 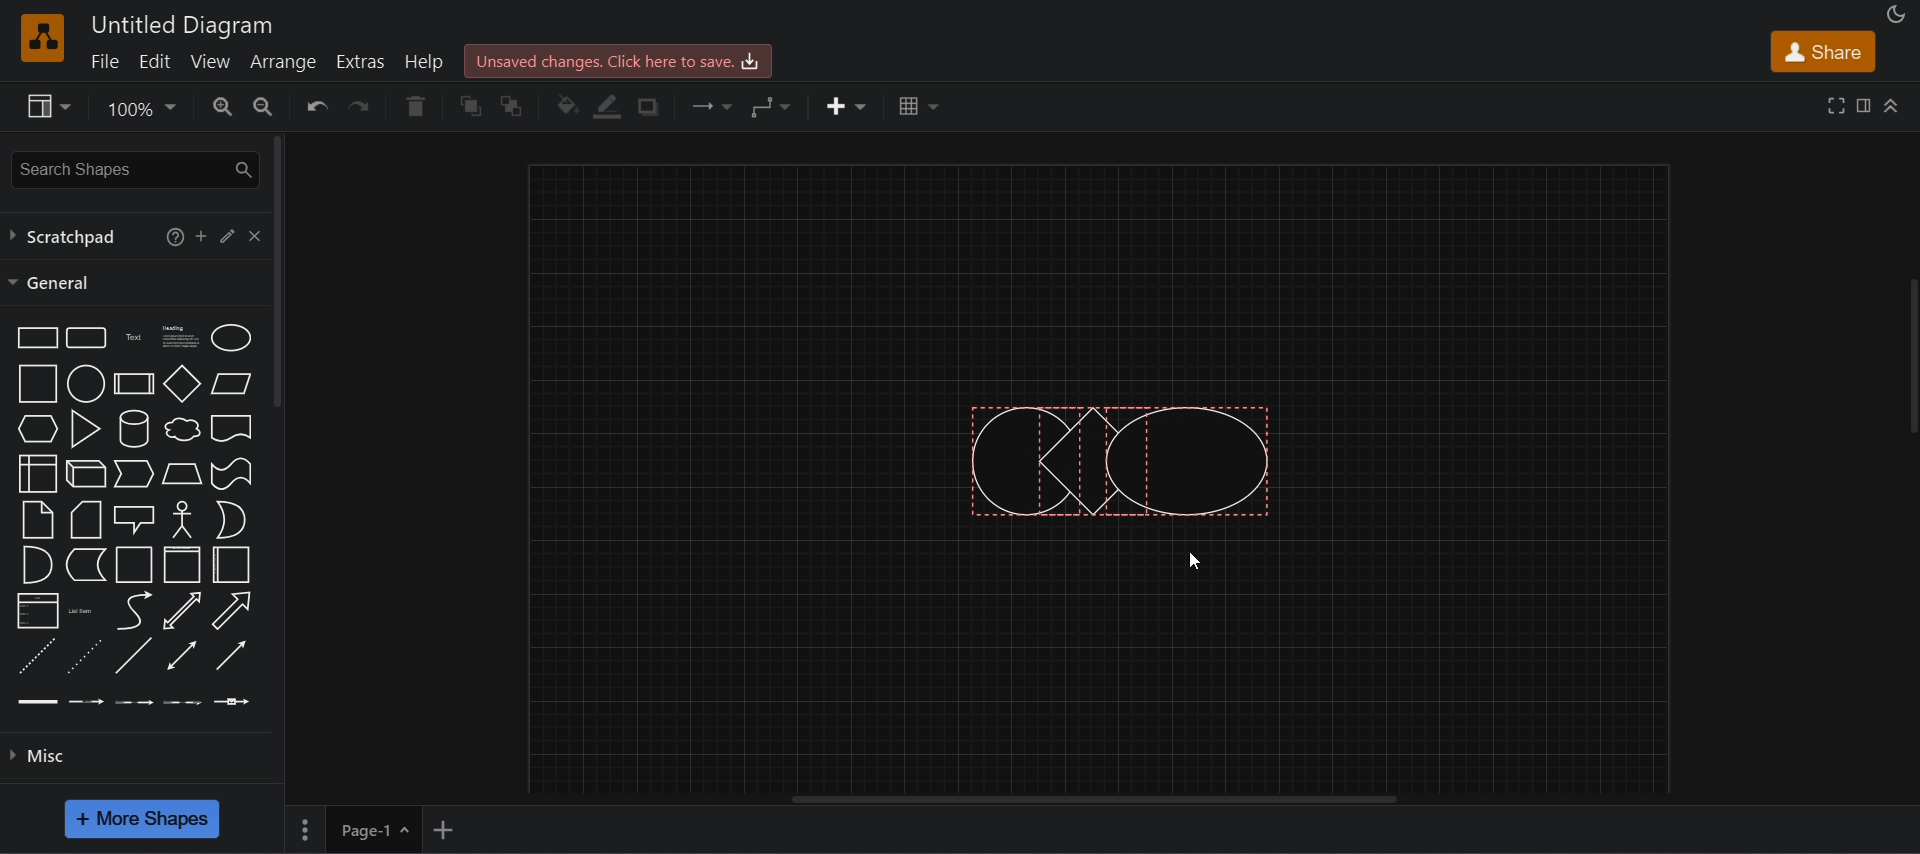 What do you see at coordinates (201, 235) in the screenshot?
I see `add` at bounding box center [201, 235].